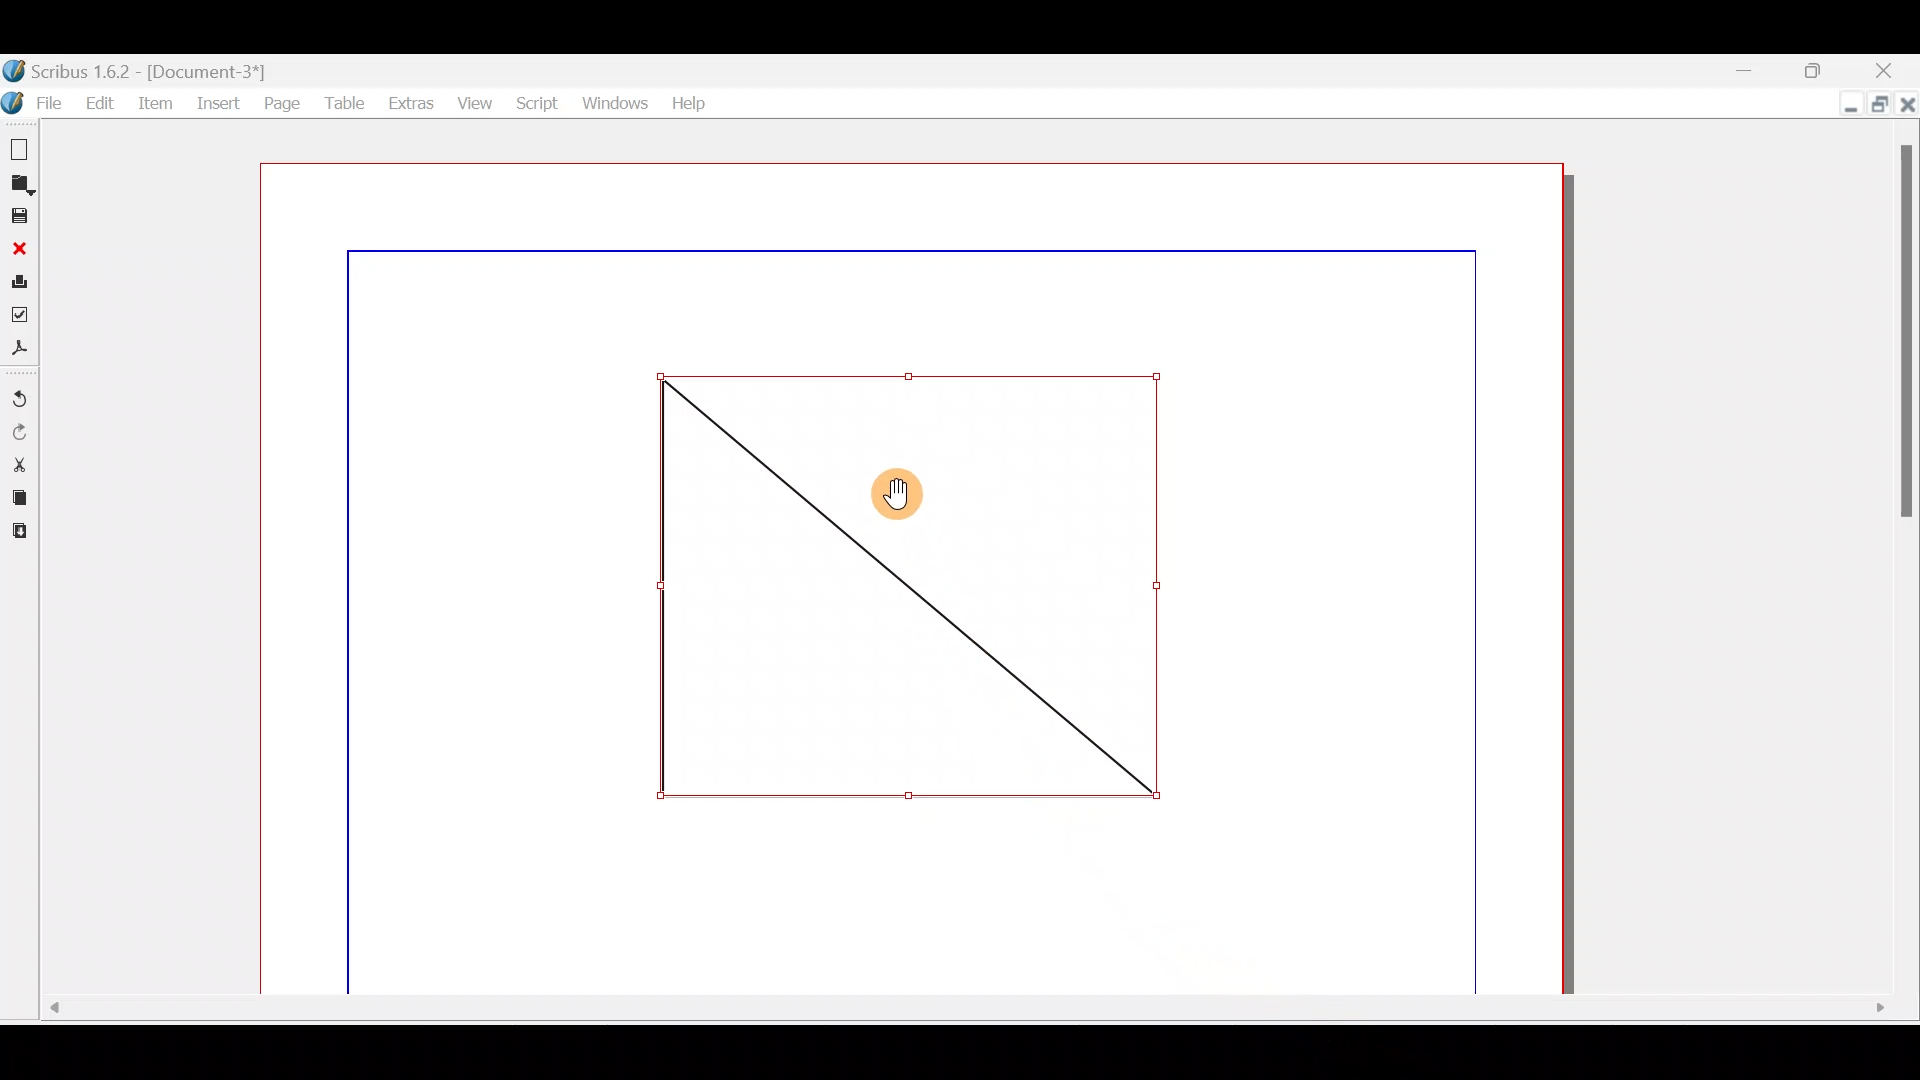 The image size is (1920, 1080). I want to click on View, so click(472, 99).